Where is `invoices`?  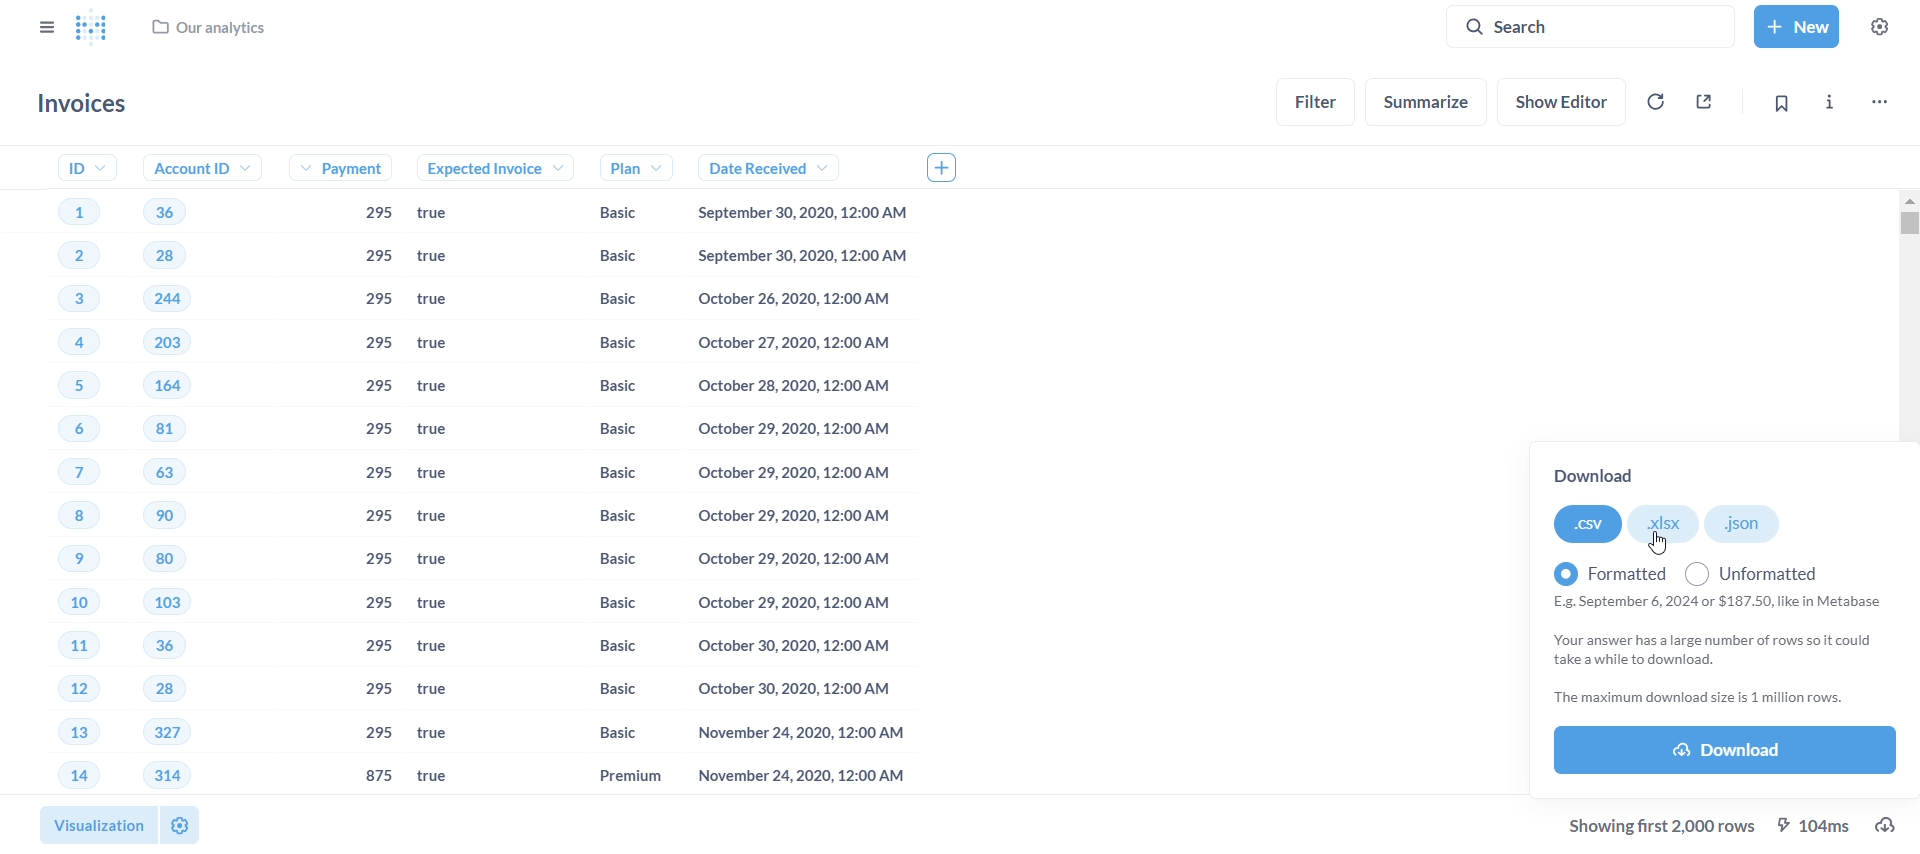
invoices is located at coordinates (87, 104).